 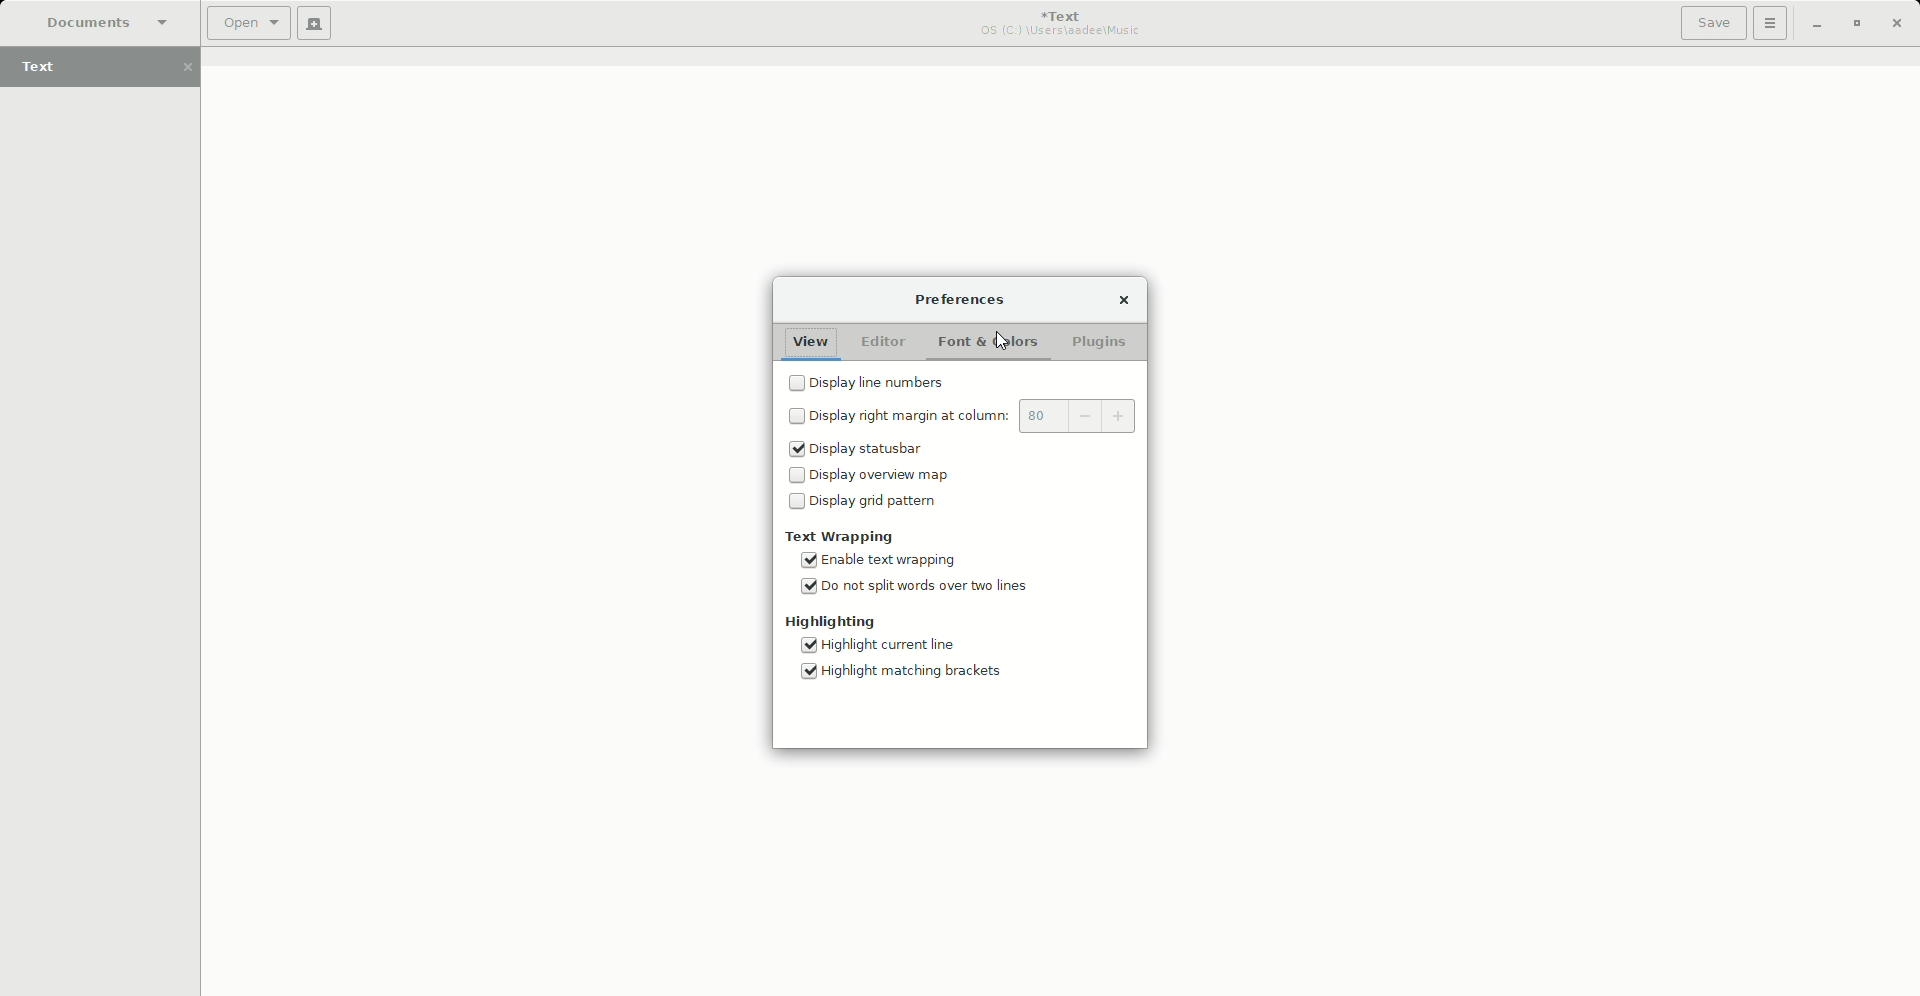 What do you see at coordinates (1713, 23) in the screenshot?
I see `Save` at bounding box center [1713, 23].